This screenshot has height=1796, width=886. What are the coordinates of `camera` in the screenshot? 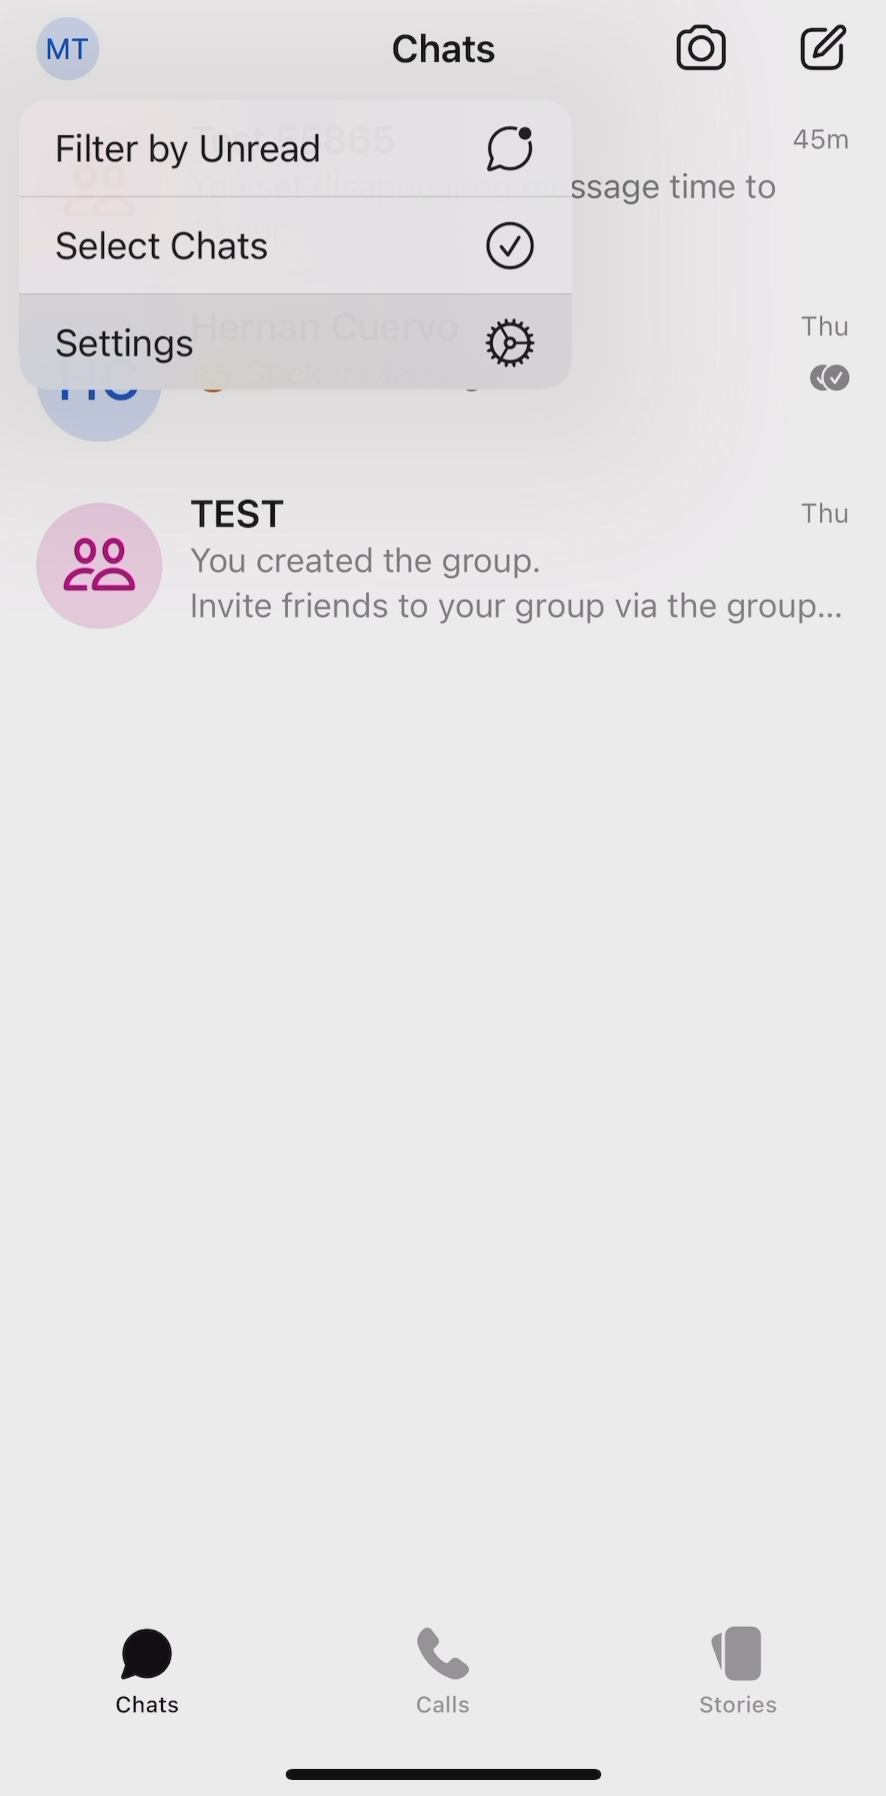 It's located at (701, 46).